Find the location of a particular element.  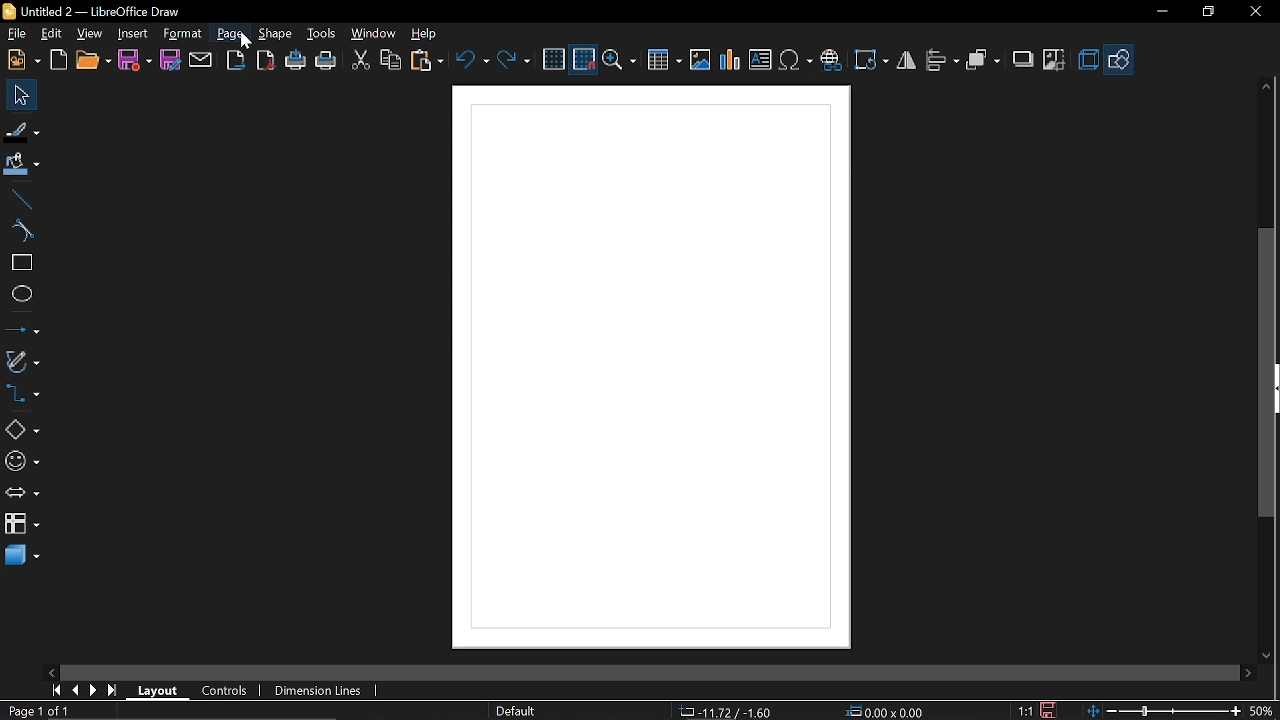

Save as is located at coordinates (172, 61).